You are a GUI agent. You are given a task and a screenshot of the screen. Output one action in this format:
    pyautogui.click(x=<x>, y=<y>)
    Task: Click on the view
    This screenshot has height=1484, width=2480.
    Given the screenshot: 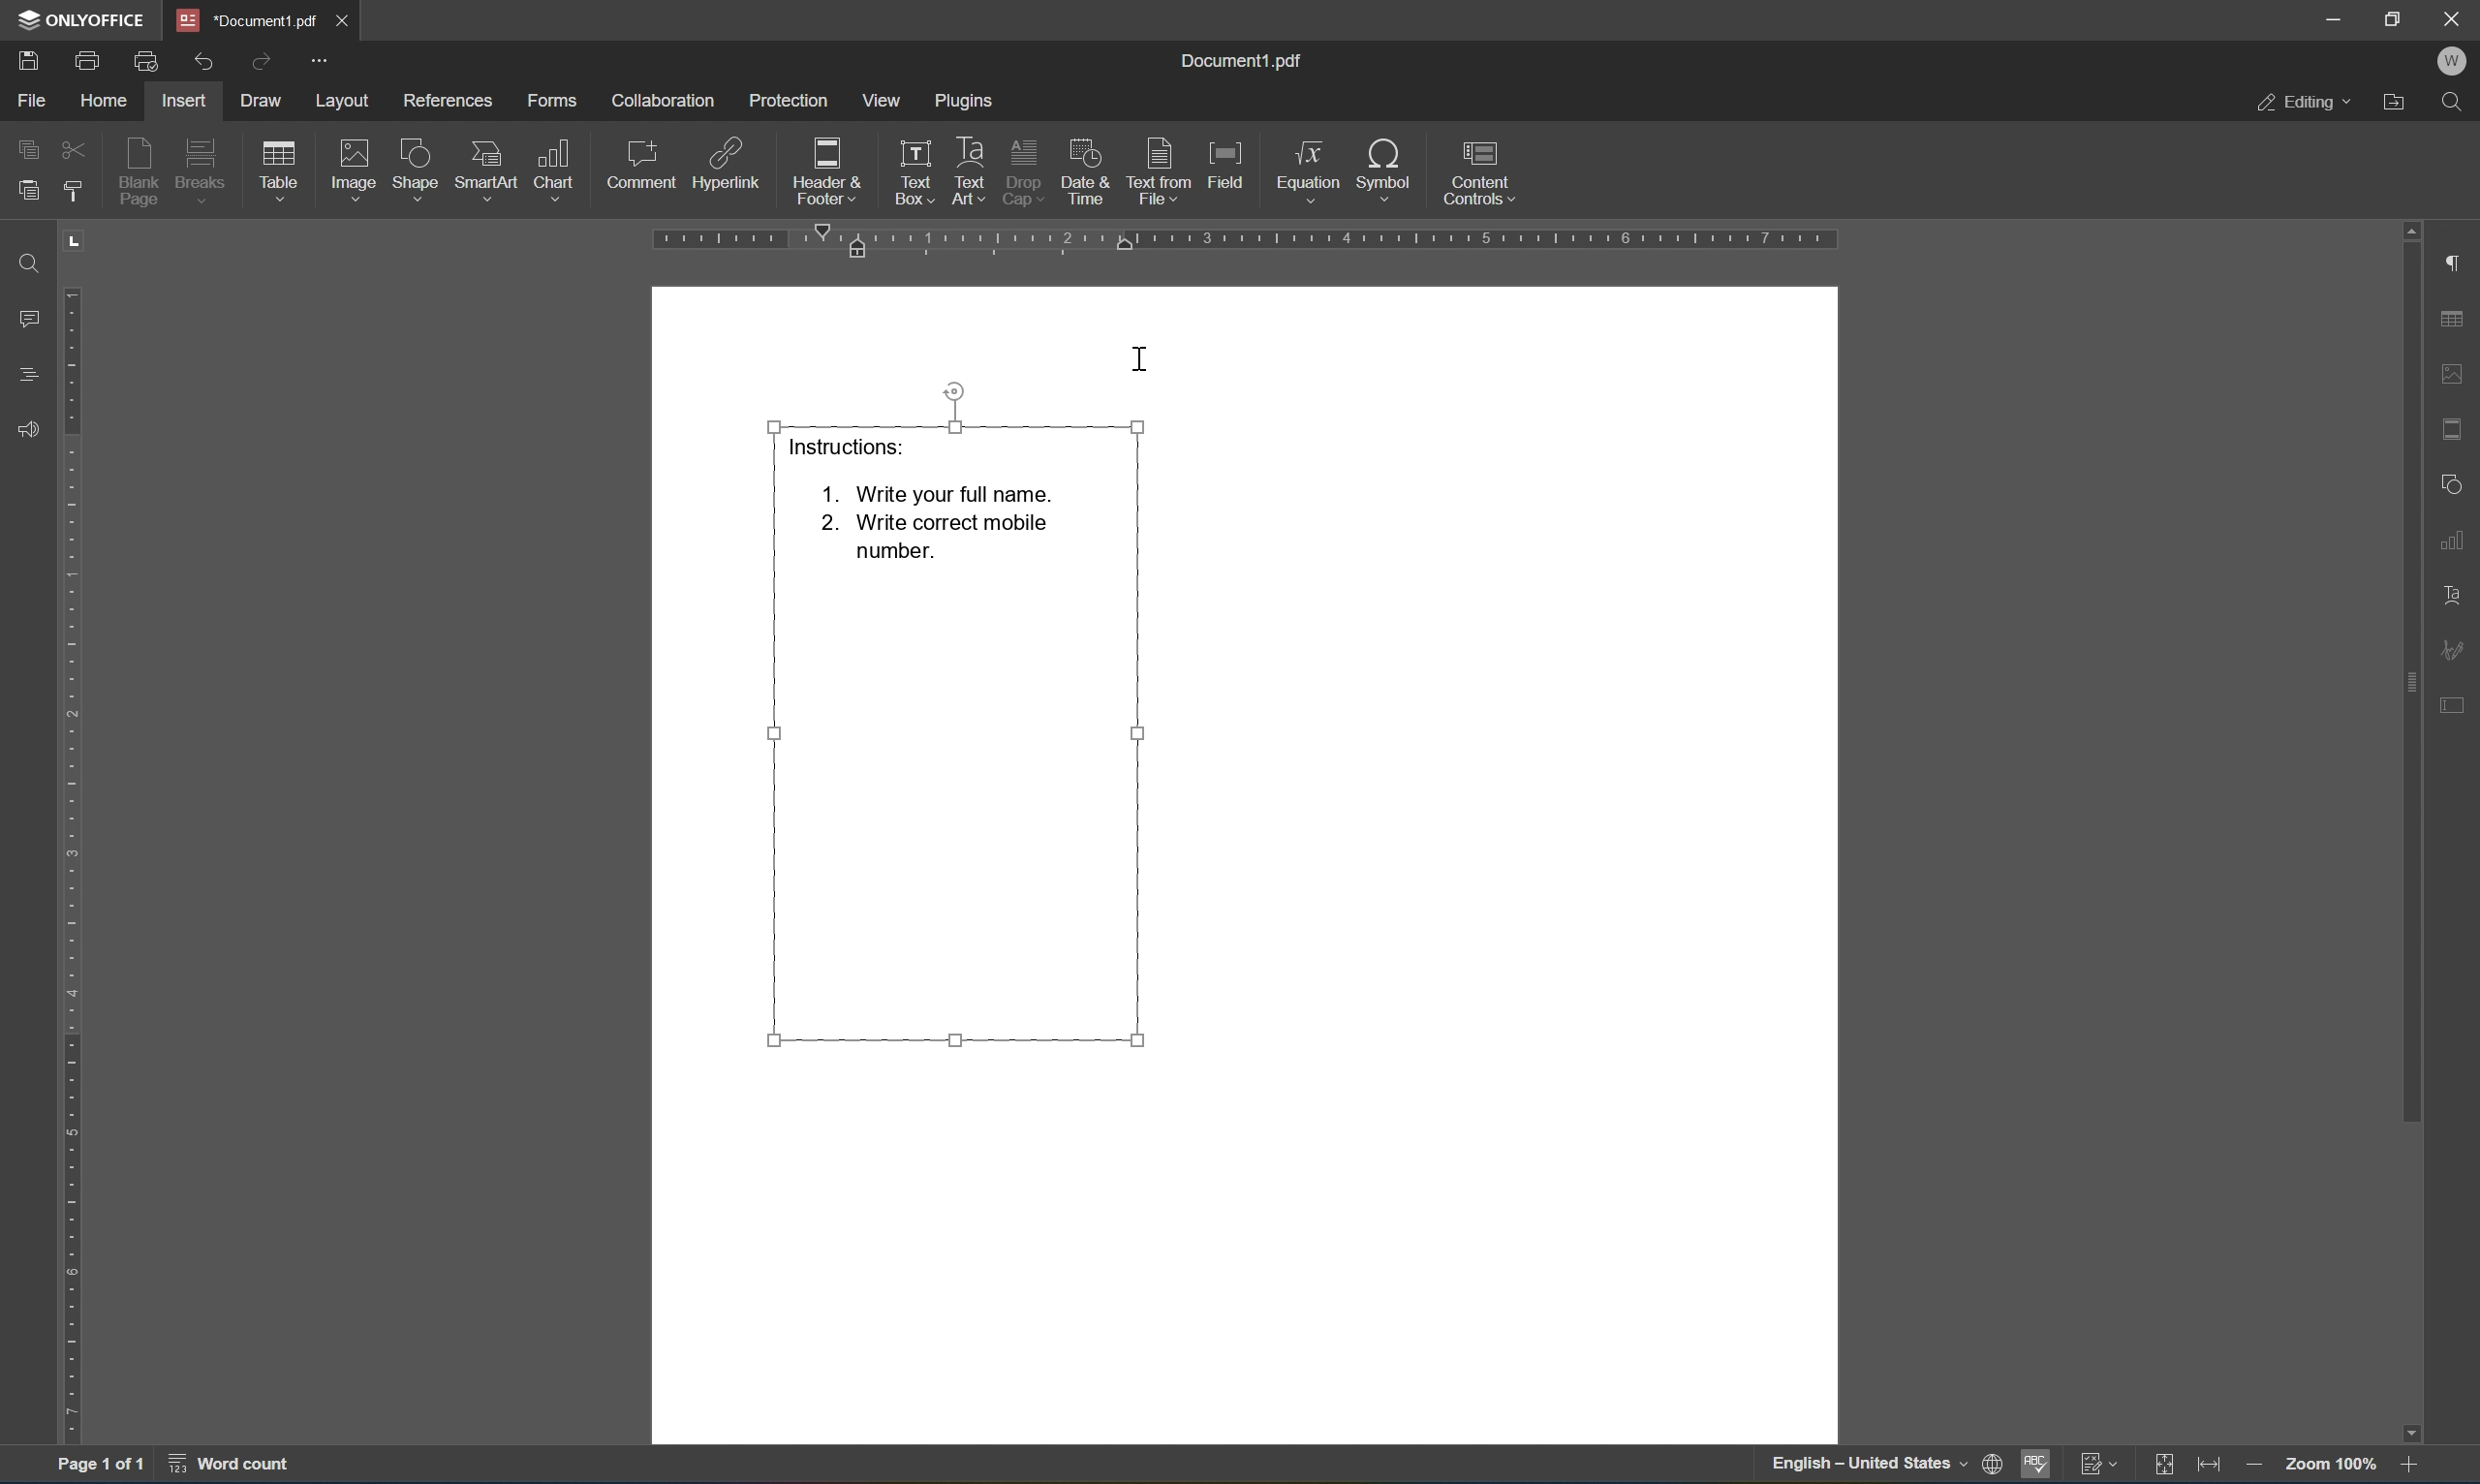 What is the action you would take?
    pyautogui.click(x=879, y=99)
    